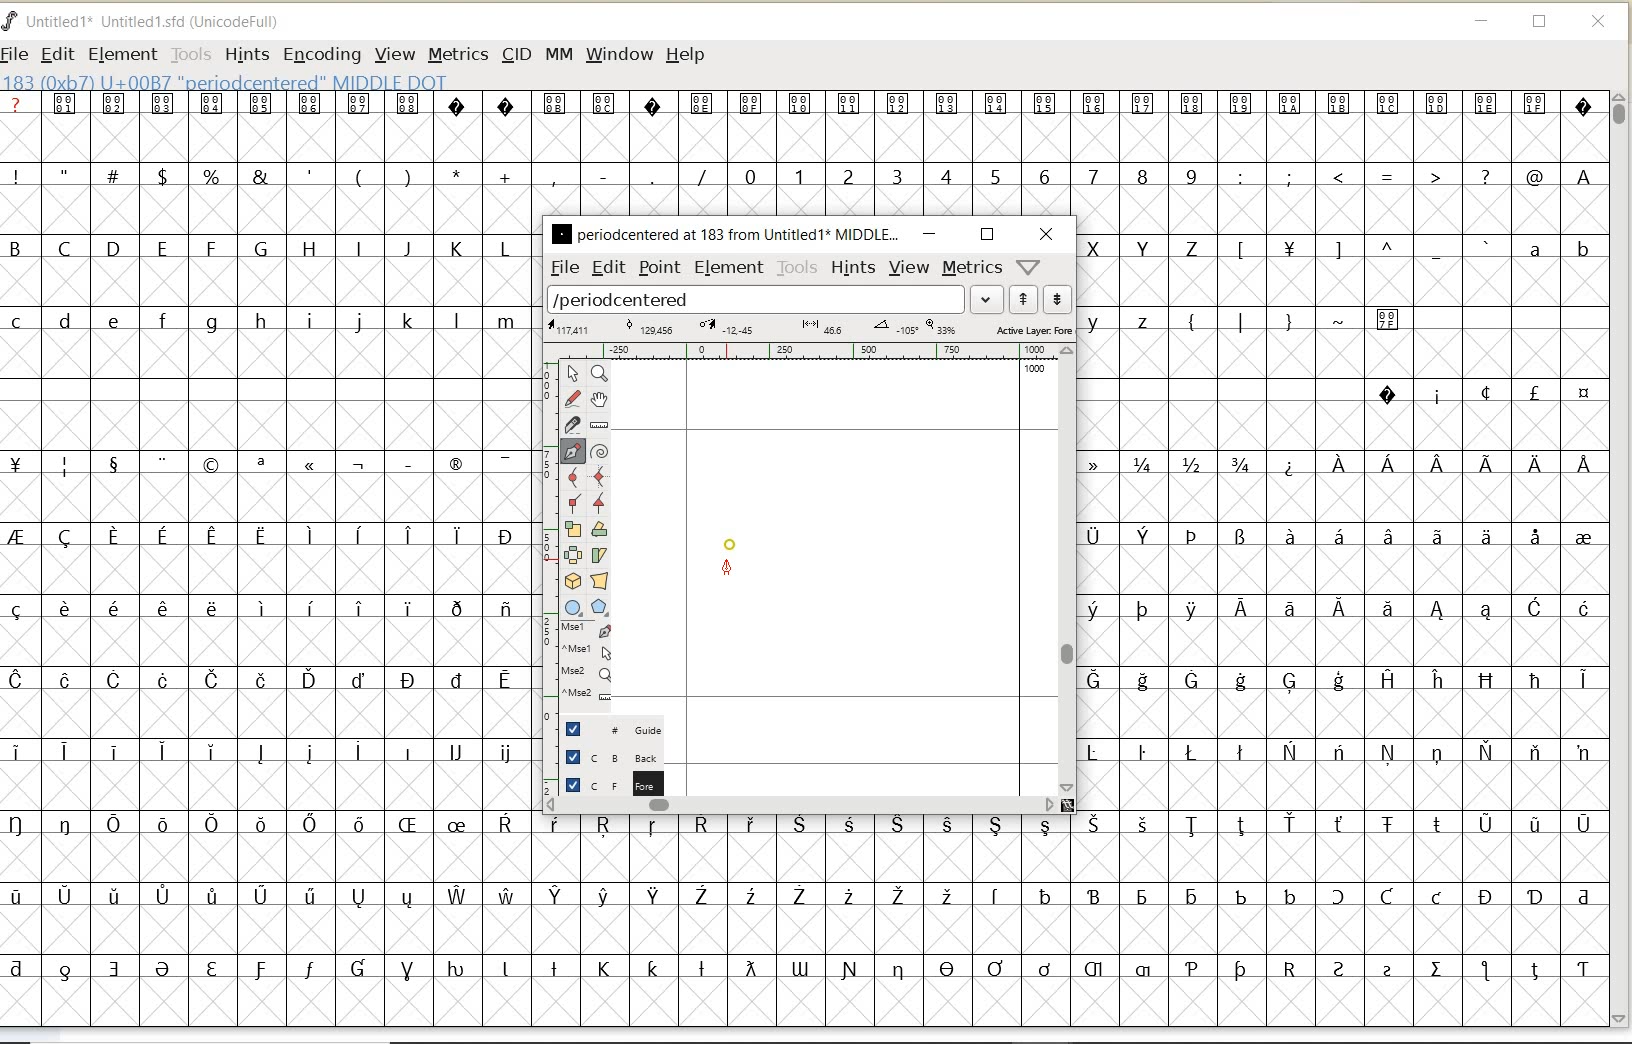  Describe the element at coordinates (987, 233) in the screenshot. I see `restore` at that location.